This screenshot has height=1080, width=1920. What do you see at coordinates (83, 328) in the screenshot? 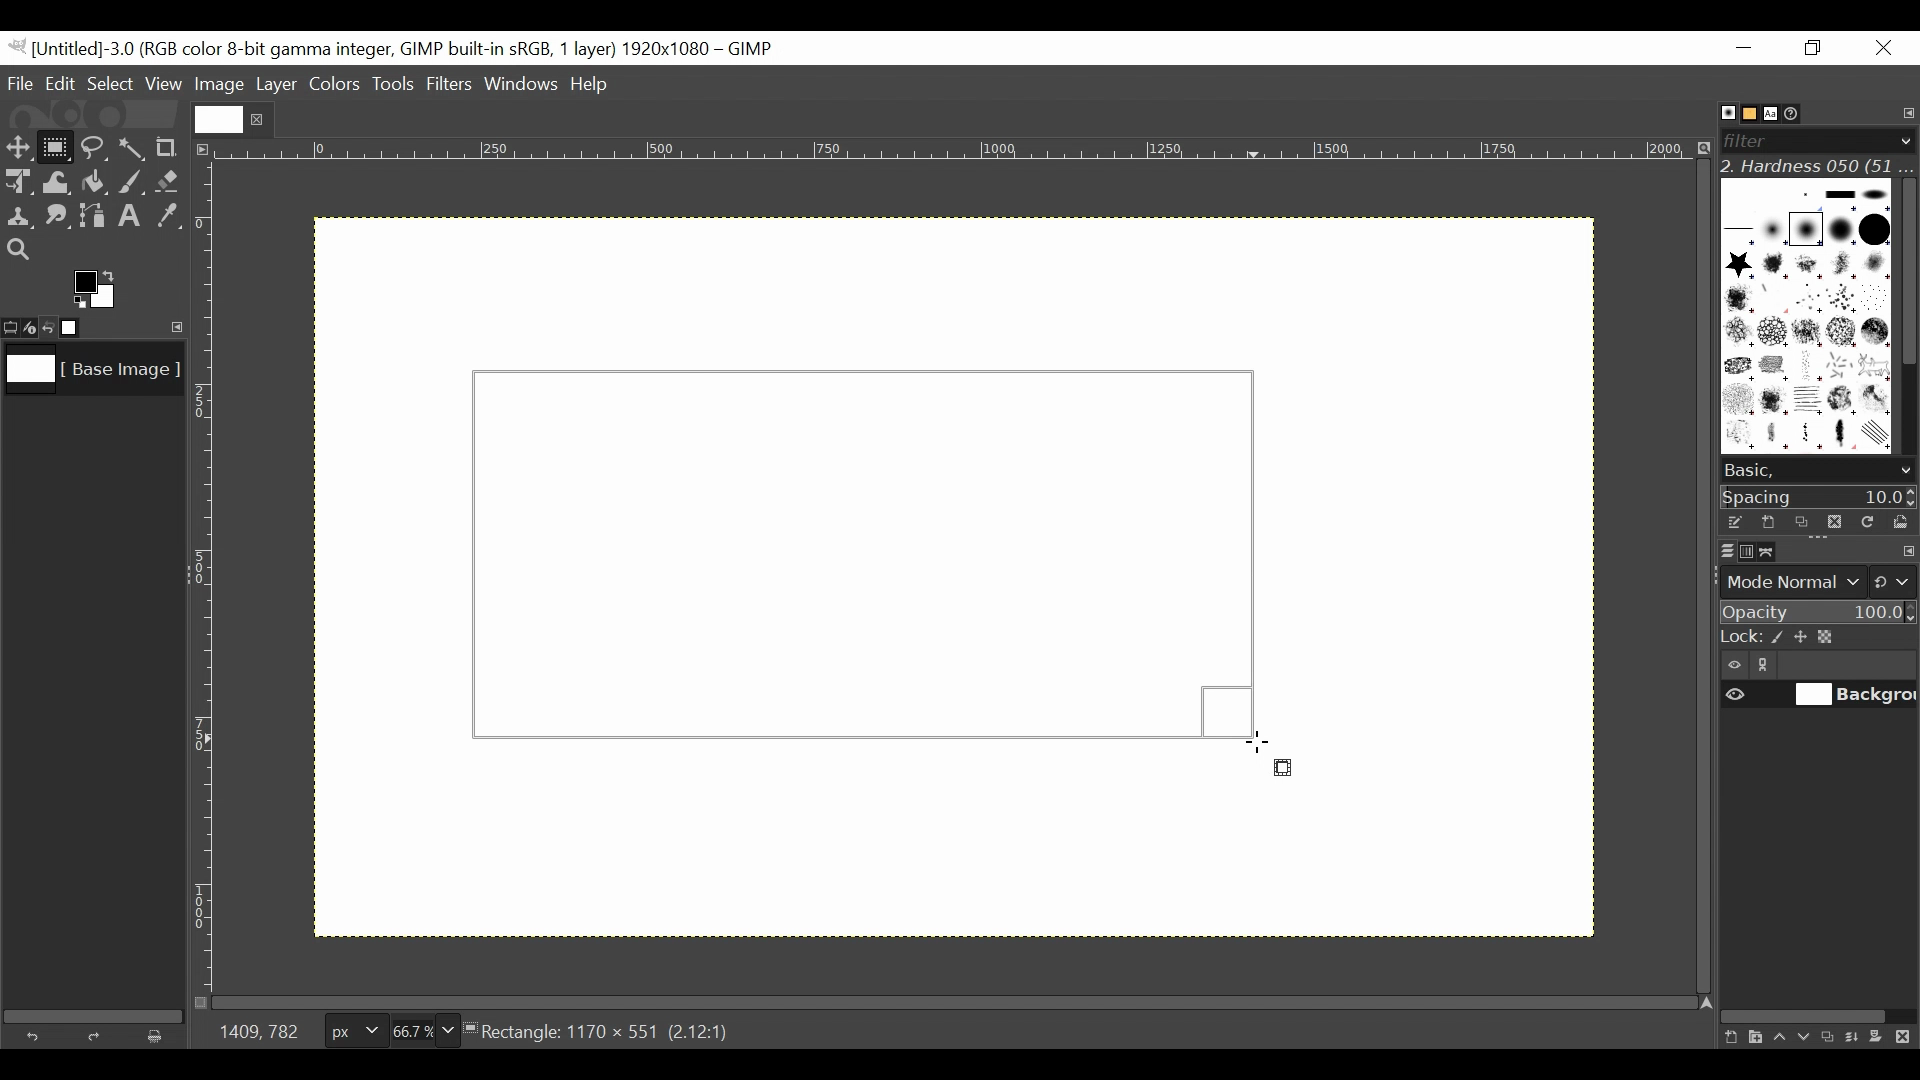
I see `Images` at bounding box center [83, 328].